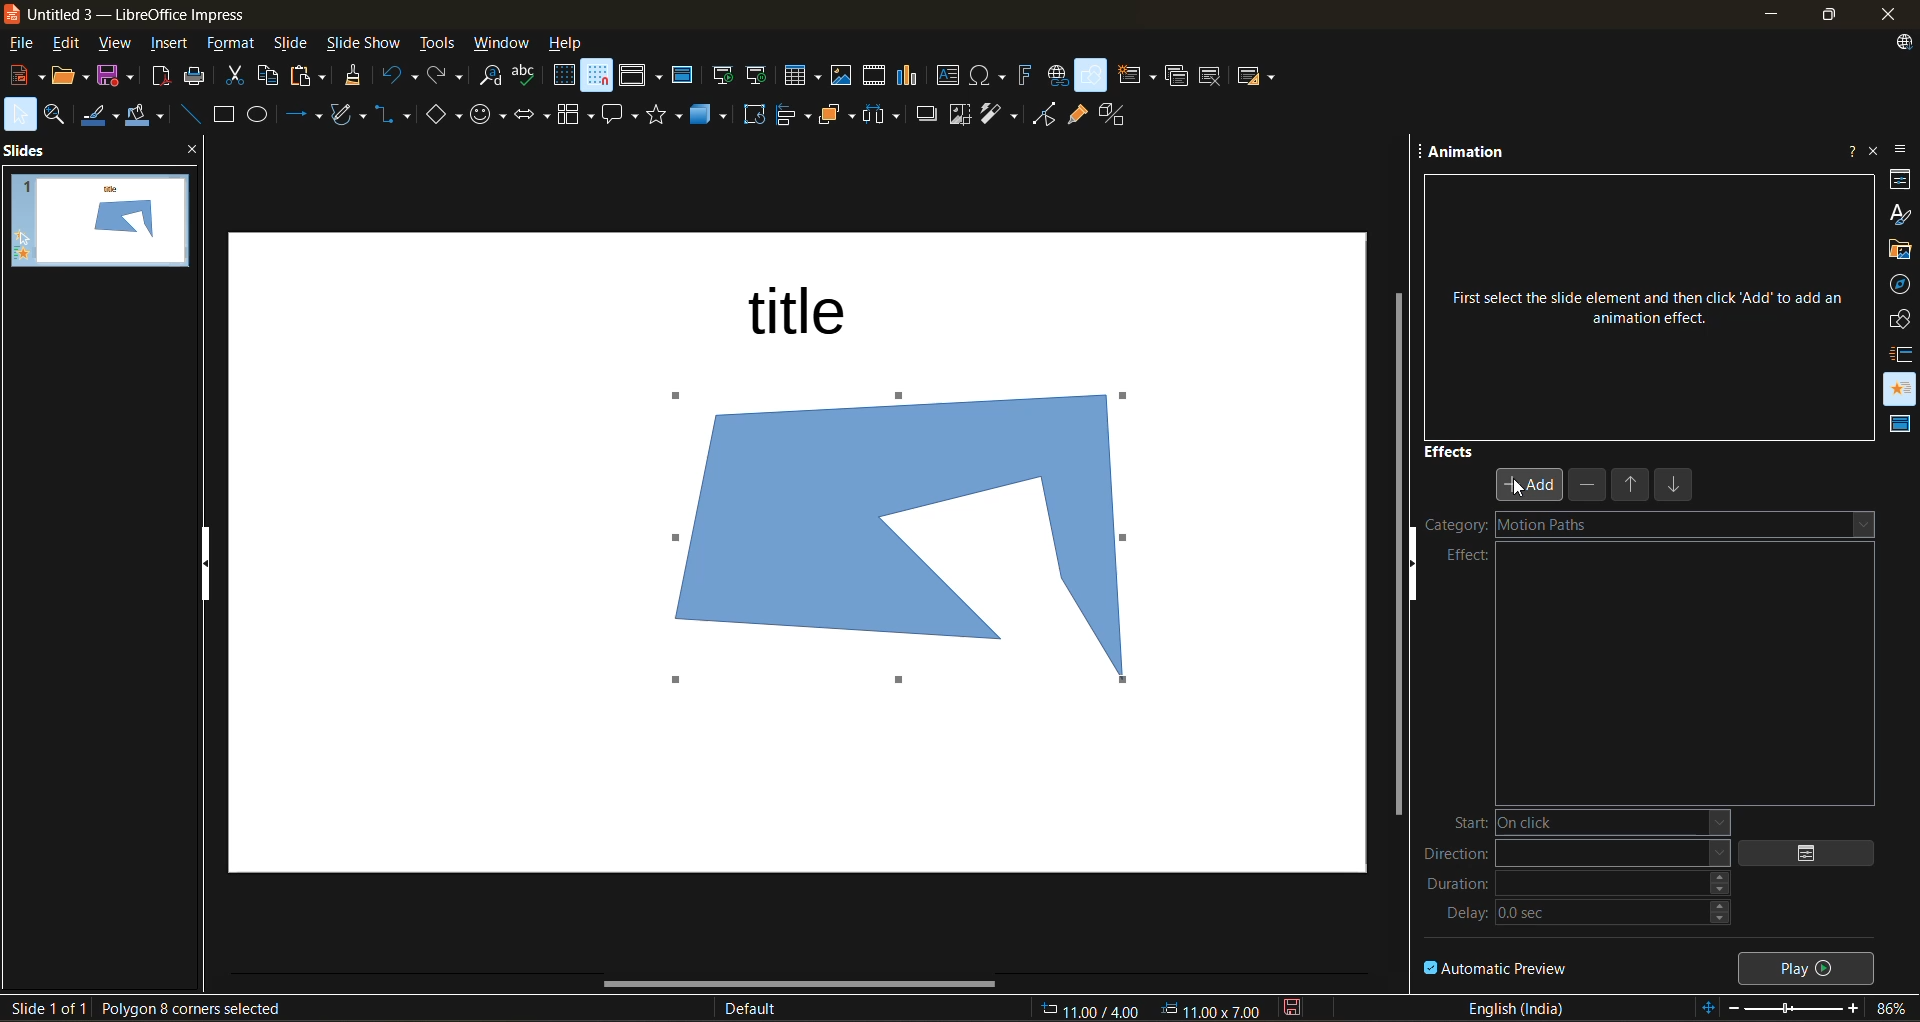  What do you see at coordinates (1846, 149) in the screenshot?
I see `help about this sidebar` at bounding box center [1846, 149].